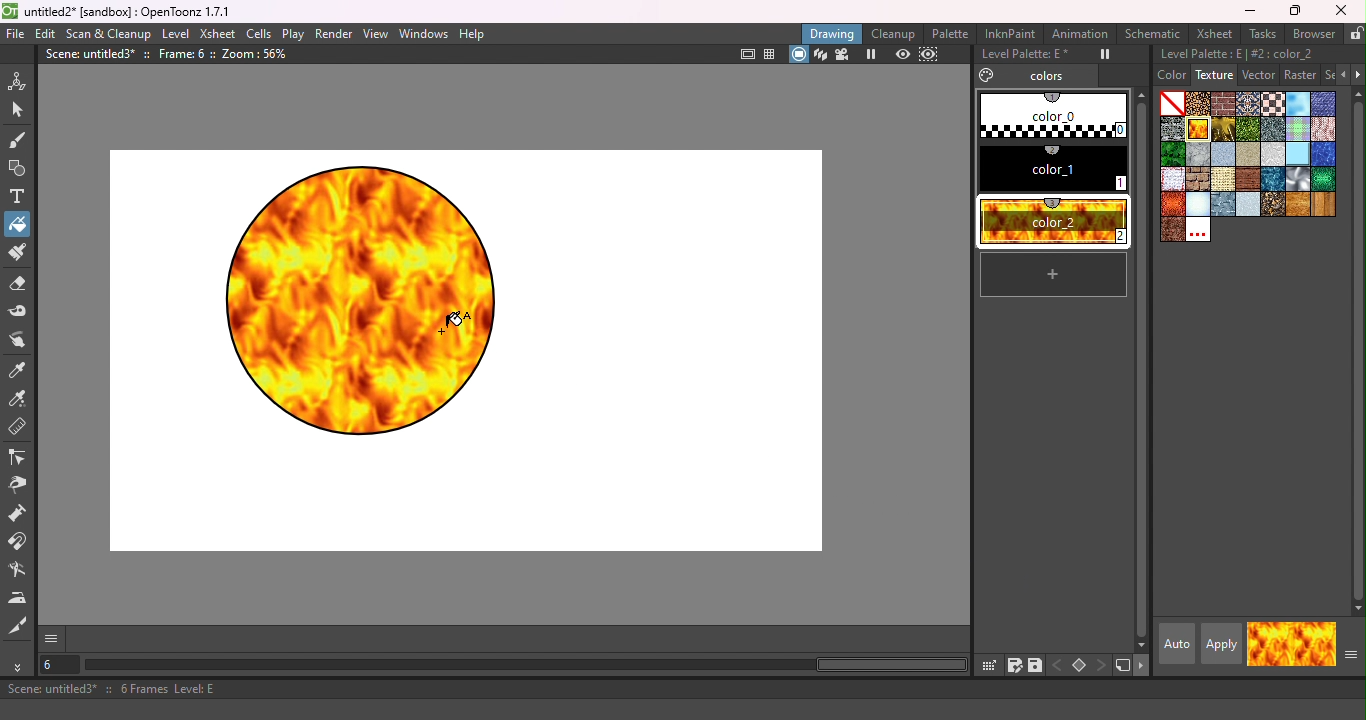 This screenshot has height=720, width=1366. What do you see at coordinates (21, 311) in the screenshot?
I see `Tape tool` at bounding box center [21, 311].